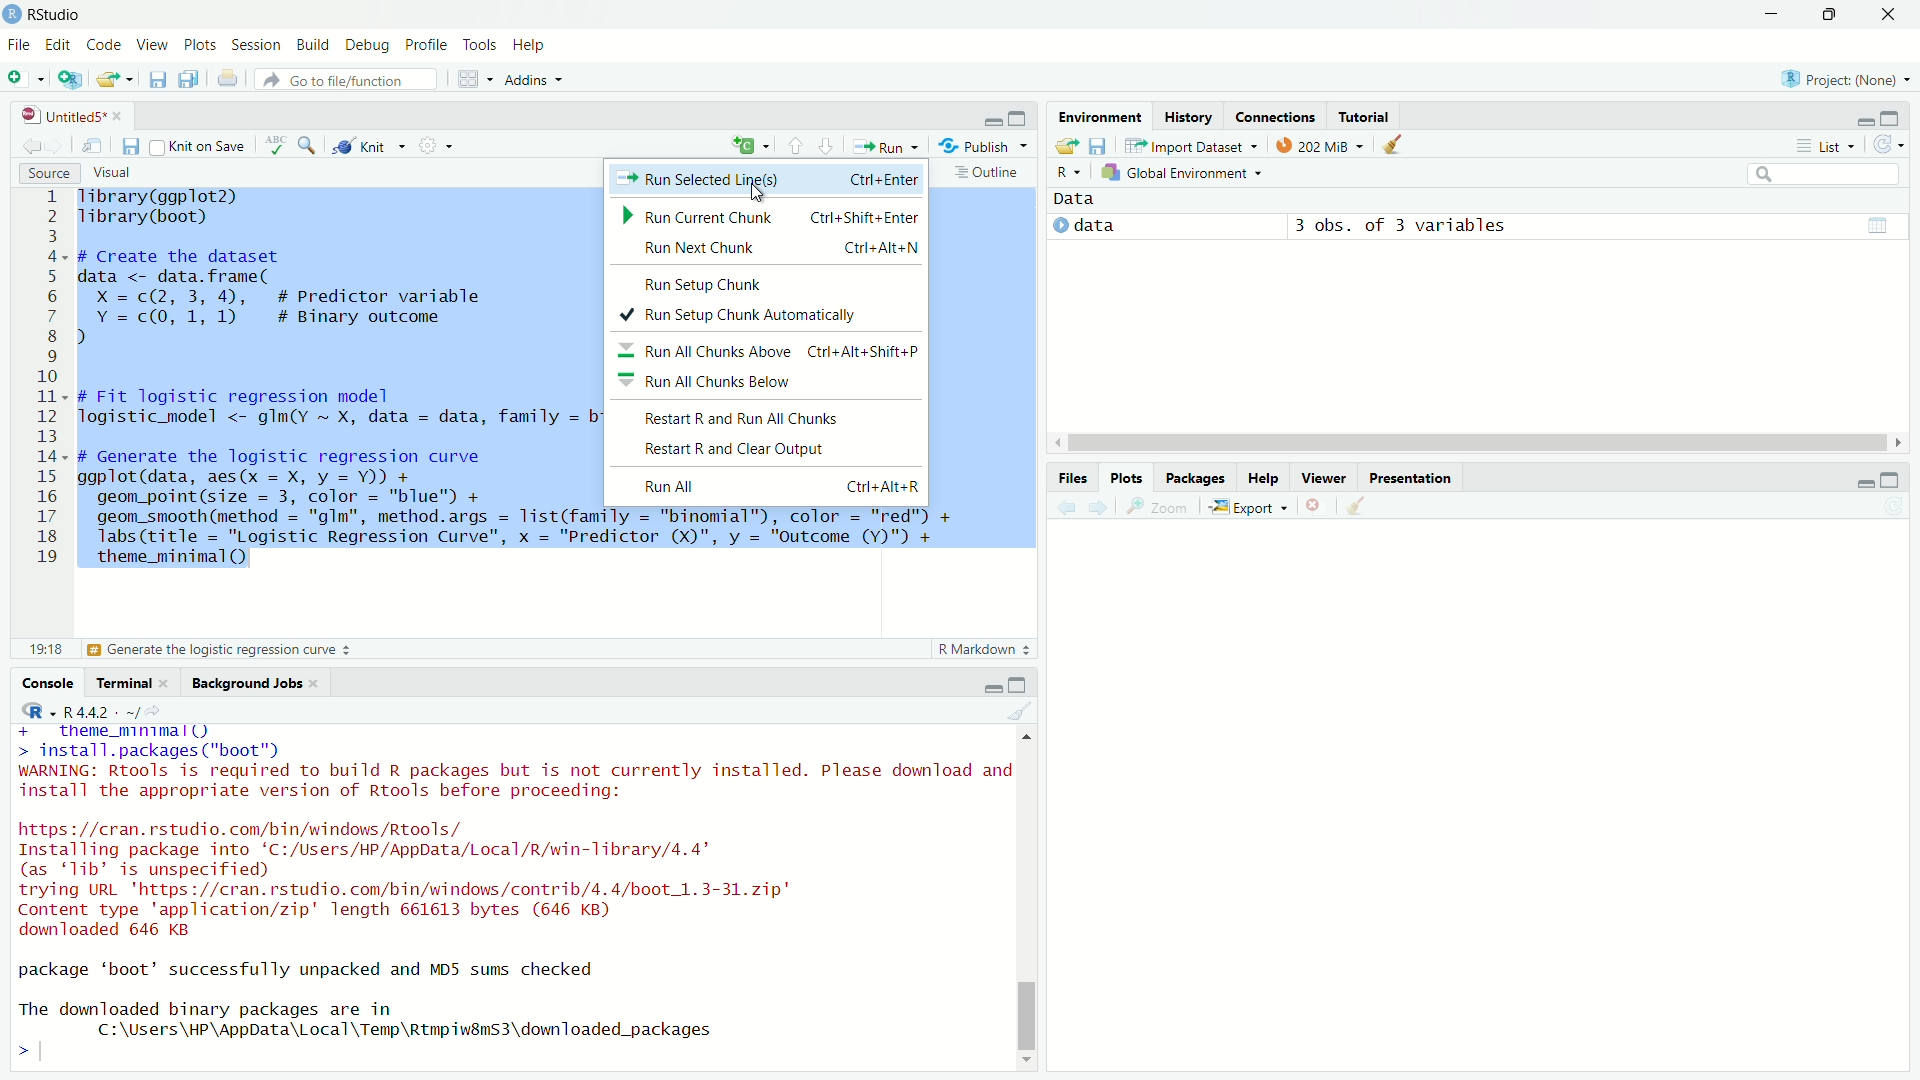 This screenshot has height=1080, width=1920. What do you see at coordinates (276, 145) in the screenshot?
I see `Check spelling in the document` at bounding box center [276, 145].